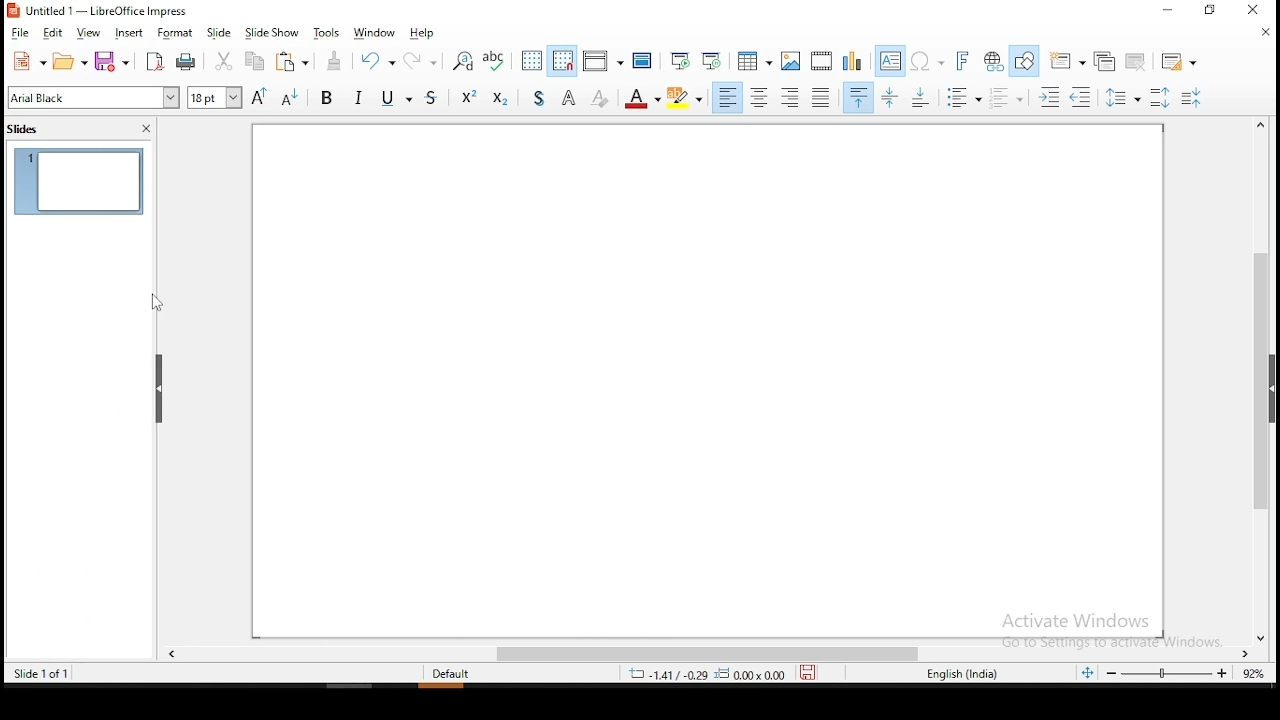 The image size is (1280, 720). Describe the element at coordinates (1051, 96) in the screenshot. I see `increase indent` at that location.